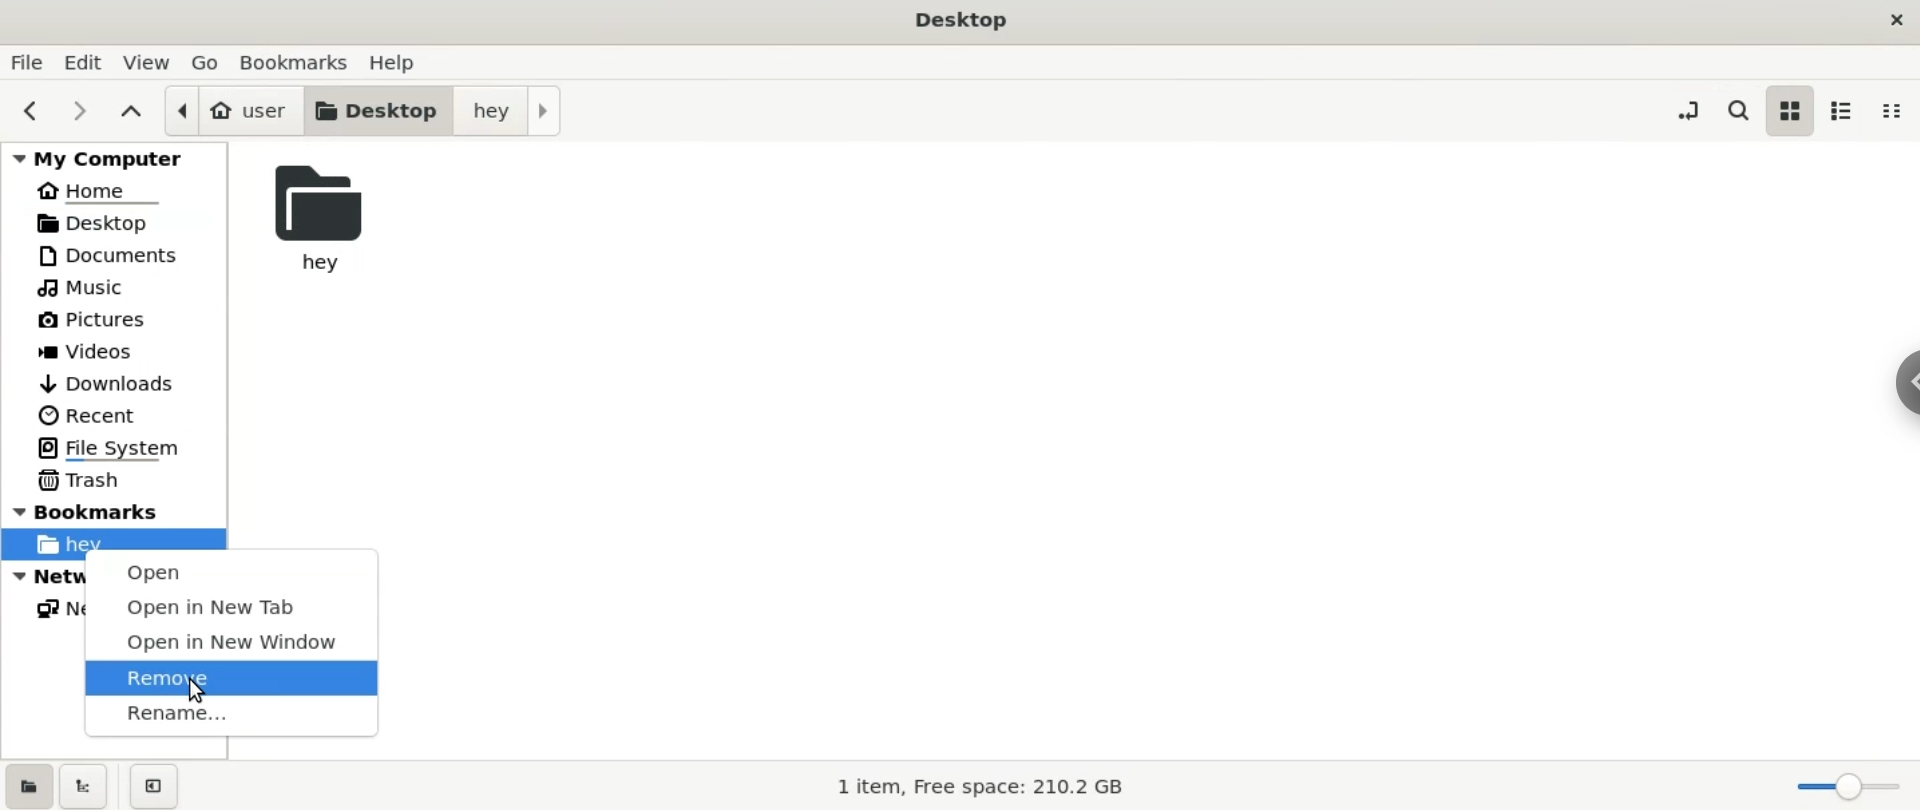 Image resolution: width=1920 pixels, height=810 pixels. Describe the element at coordinates (232, 721) in the screenshot. I see `rename` at that location.